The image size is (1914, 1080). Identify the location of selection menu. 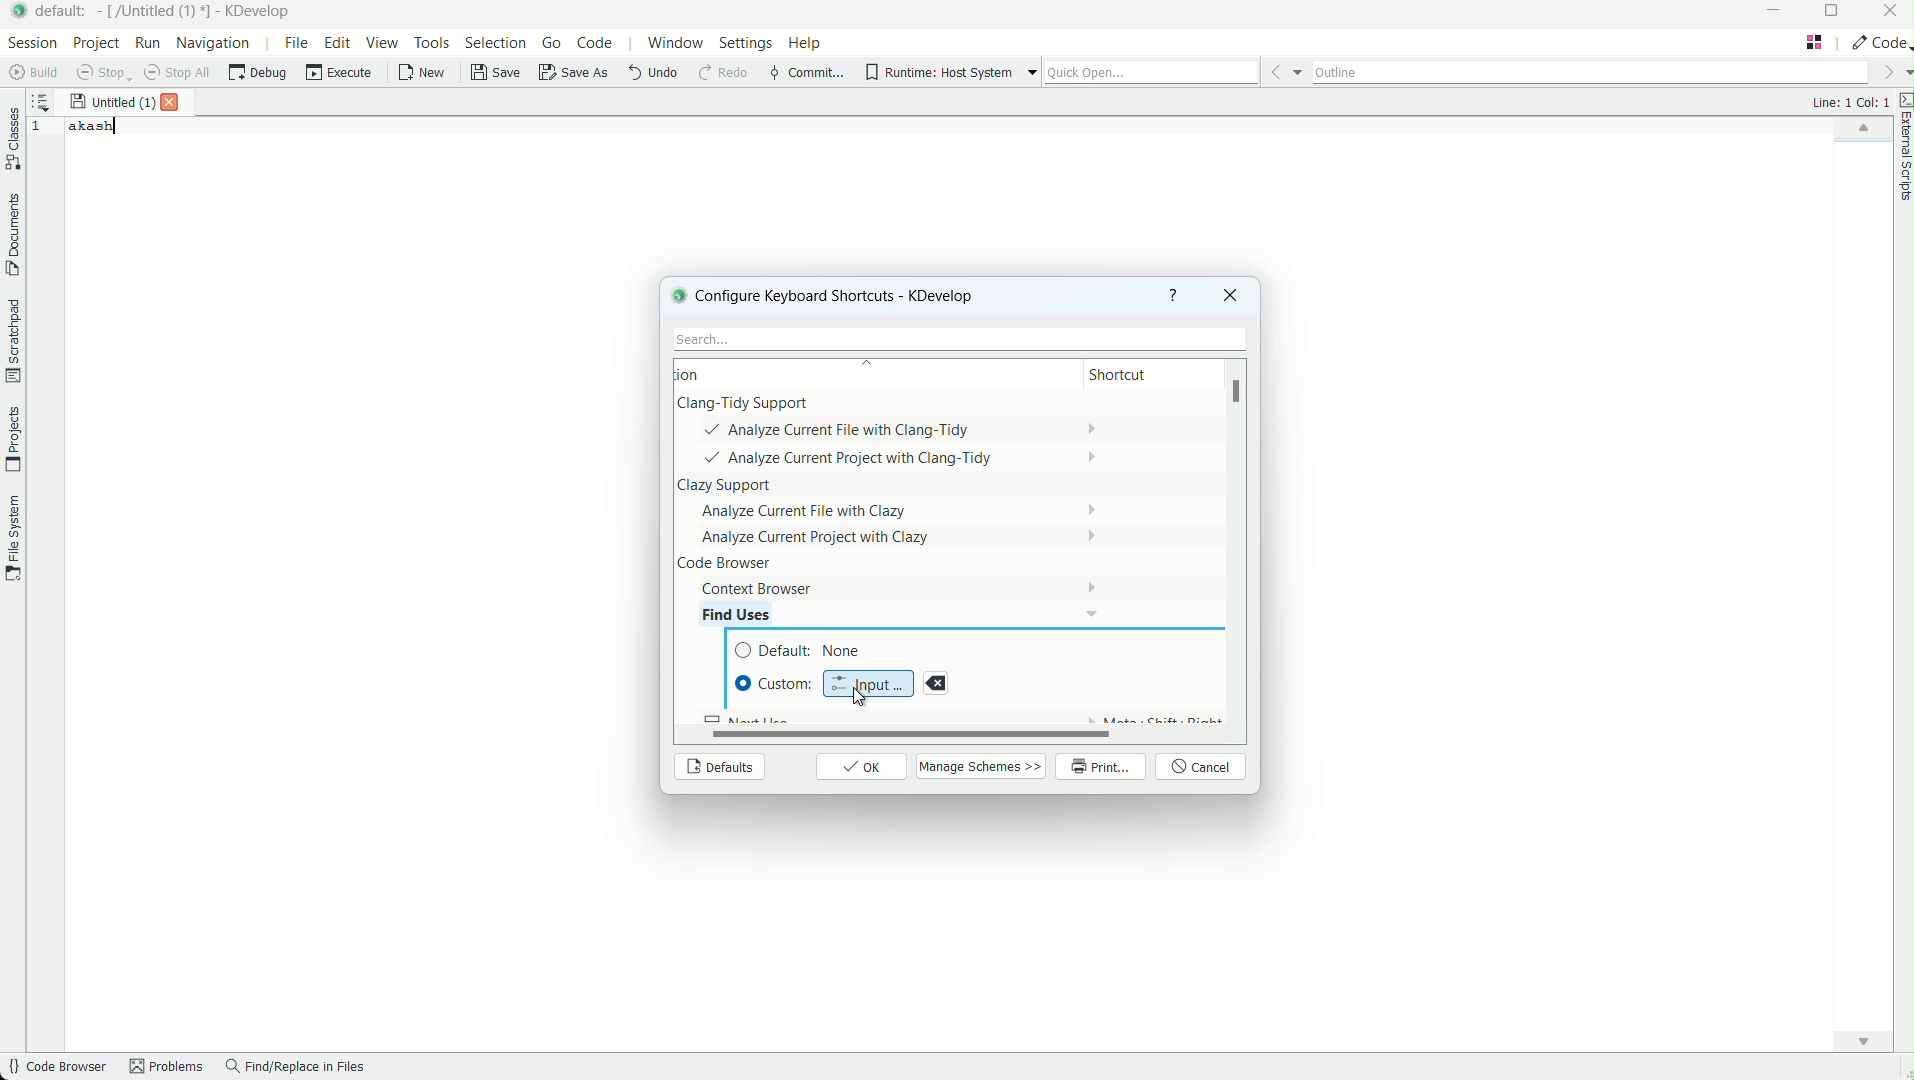
(495, 43).